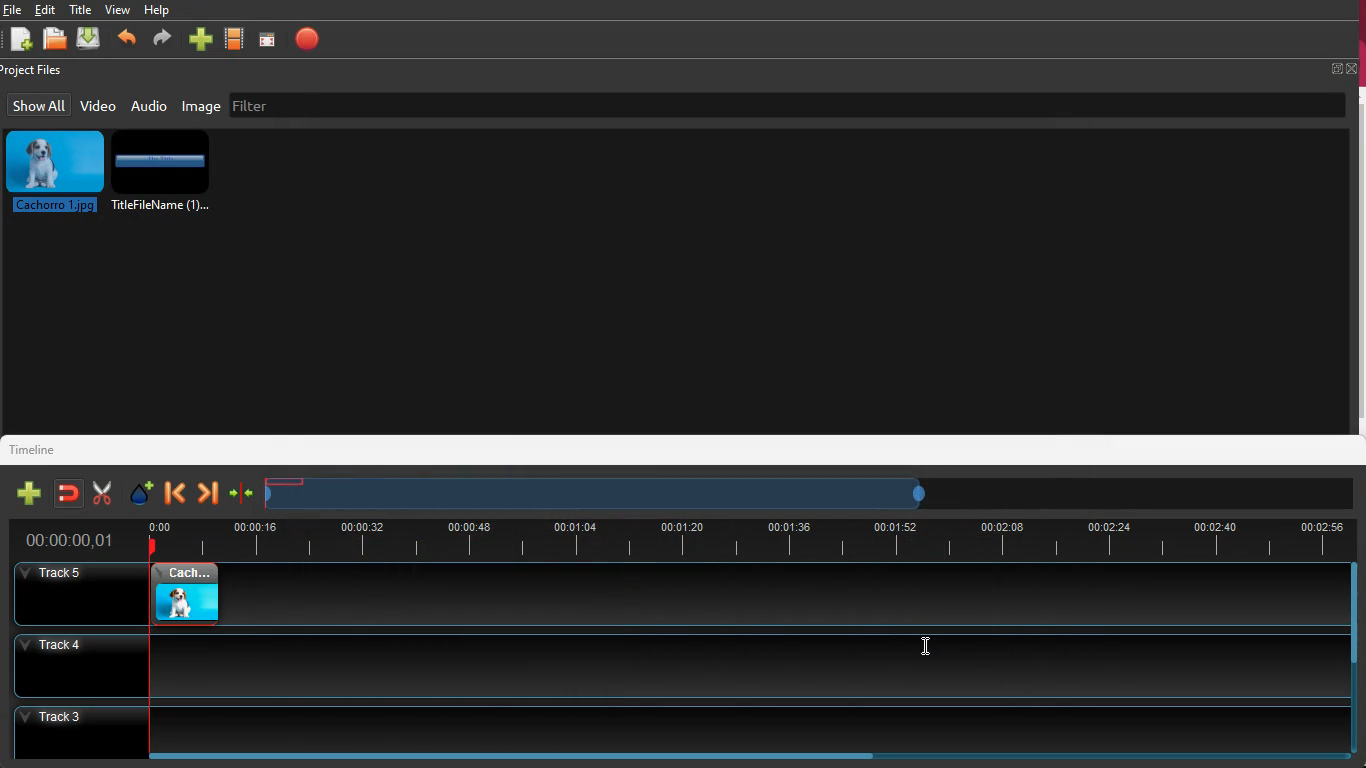 Image resolution: width=1366 pixels, height=768 pixels. What do you see at coordinates (58, 41) in the screenshot?
I see `file` at bounding box center [58, 41].